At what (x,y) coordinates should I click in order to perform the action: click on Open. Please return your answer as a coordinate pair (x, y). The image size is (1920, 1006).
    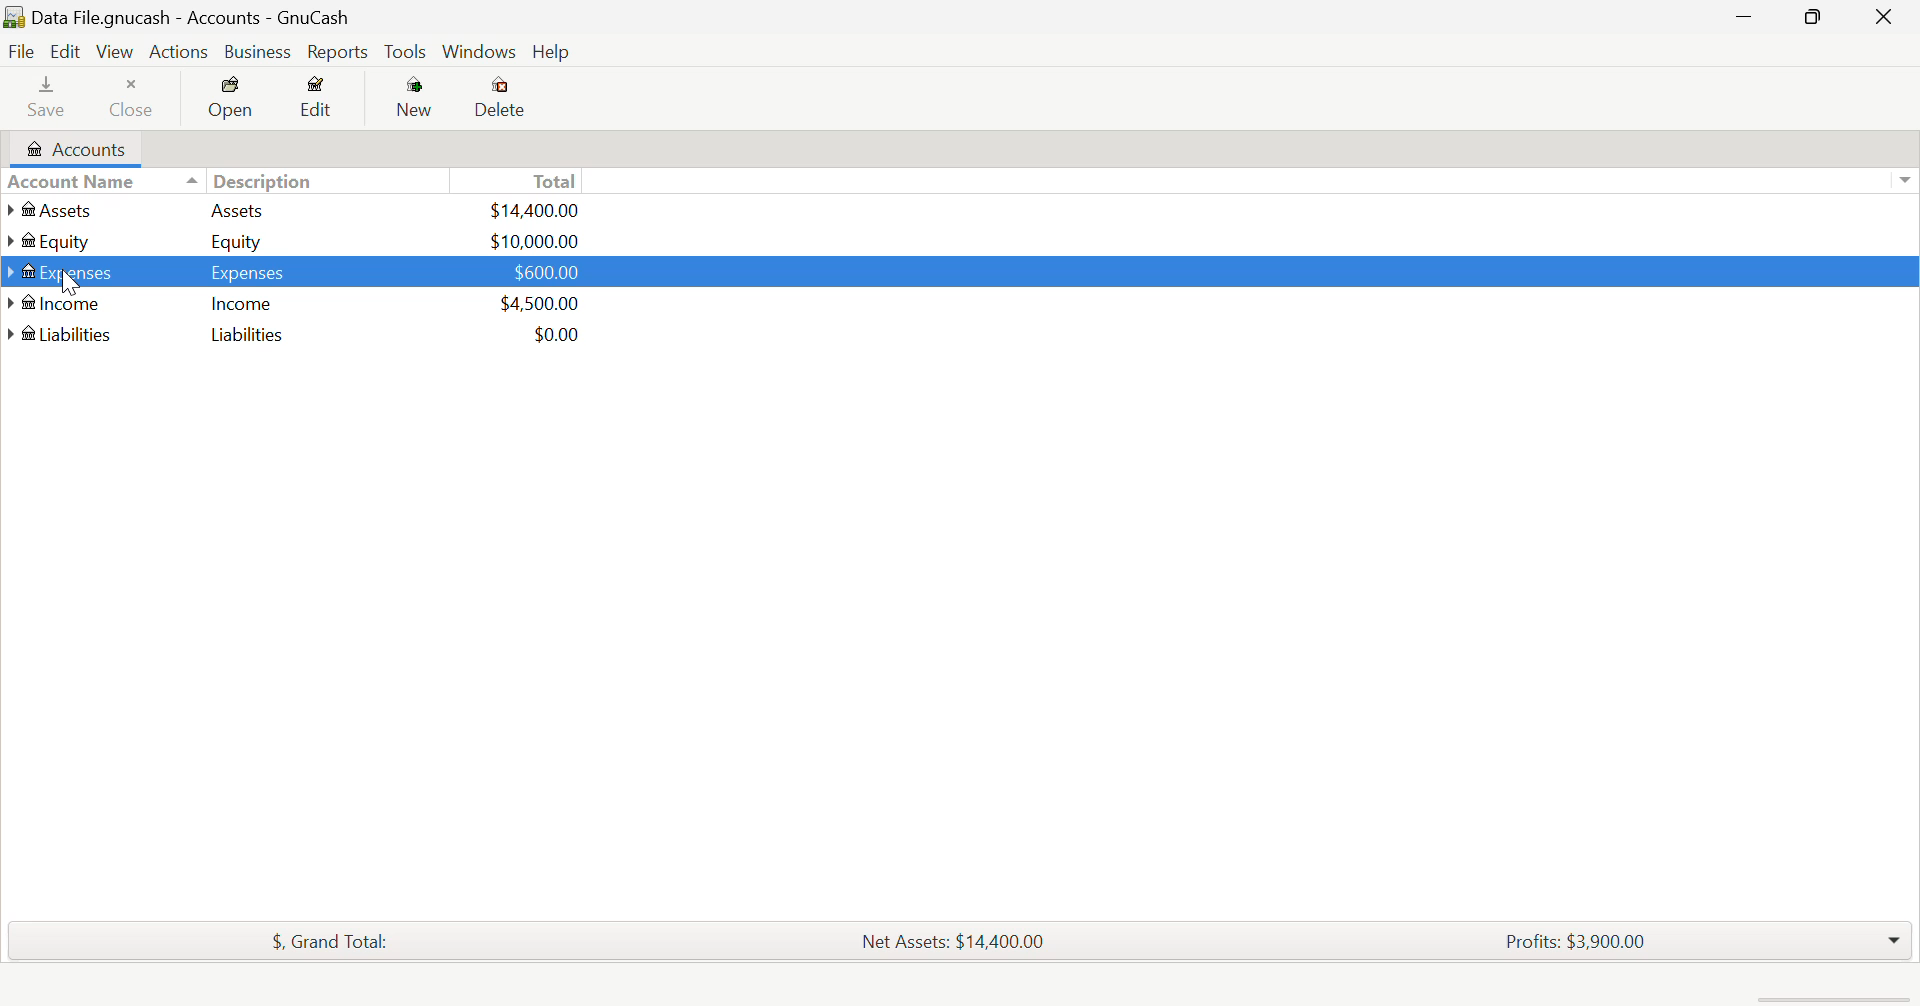
    Looking at the image, I should click on (234, 100).